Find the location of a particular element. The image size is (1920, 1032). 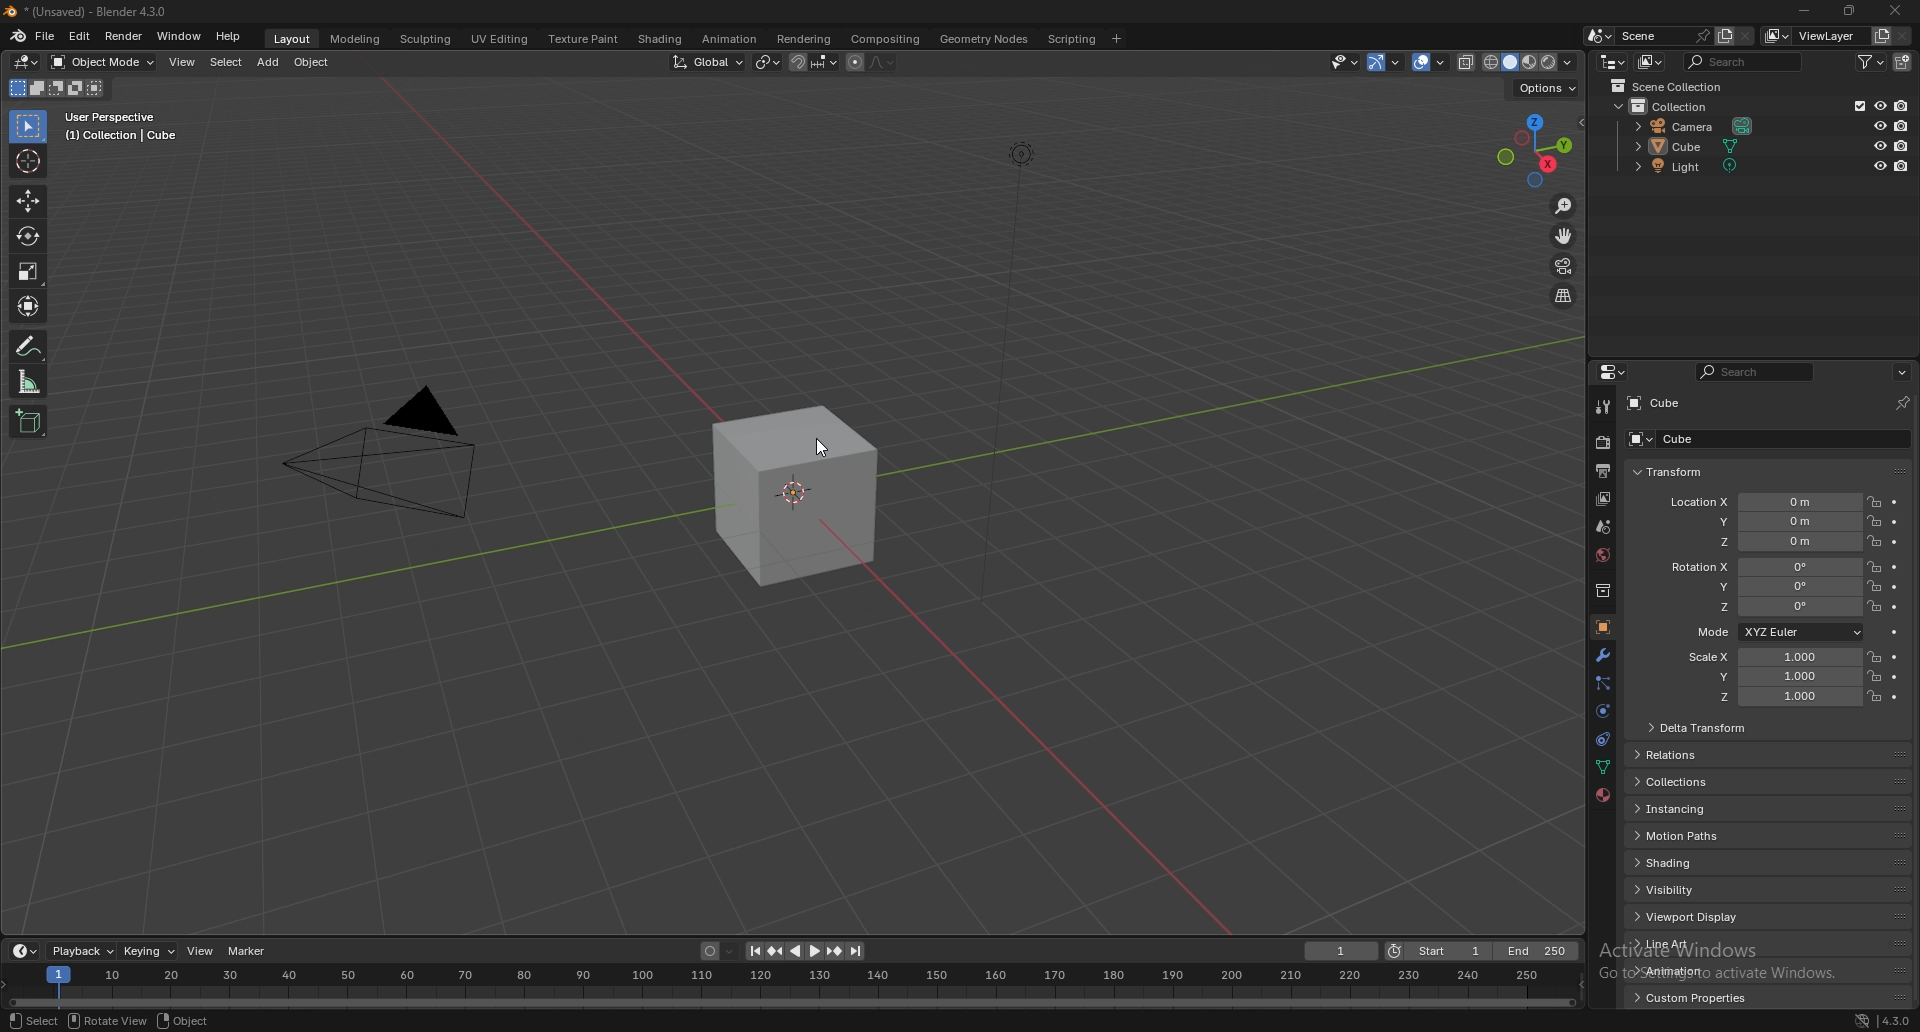

remove scene is located at coordinates (1745, 36).